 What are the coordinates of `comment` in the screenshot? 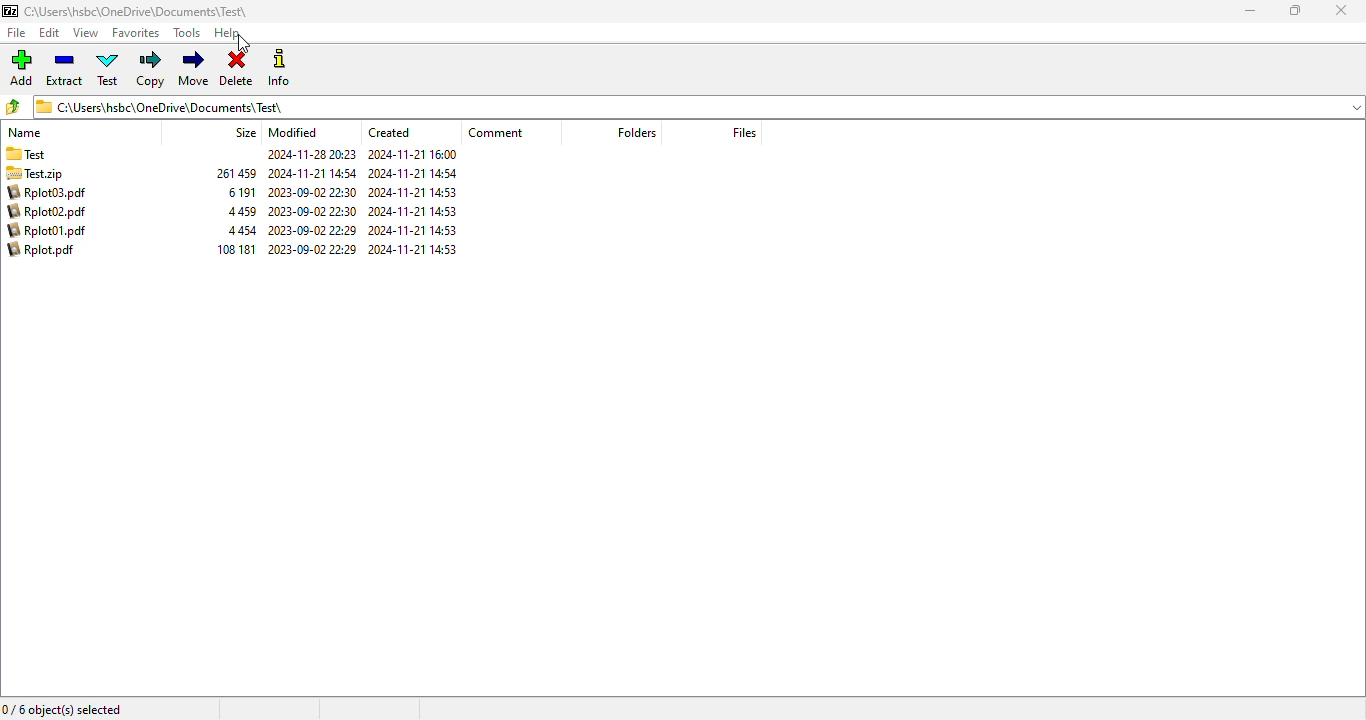 It's located at (498, 132).